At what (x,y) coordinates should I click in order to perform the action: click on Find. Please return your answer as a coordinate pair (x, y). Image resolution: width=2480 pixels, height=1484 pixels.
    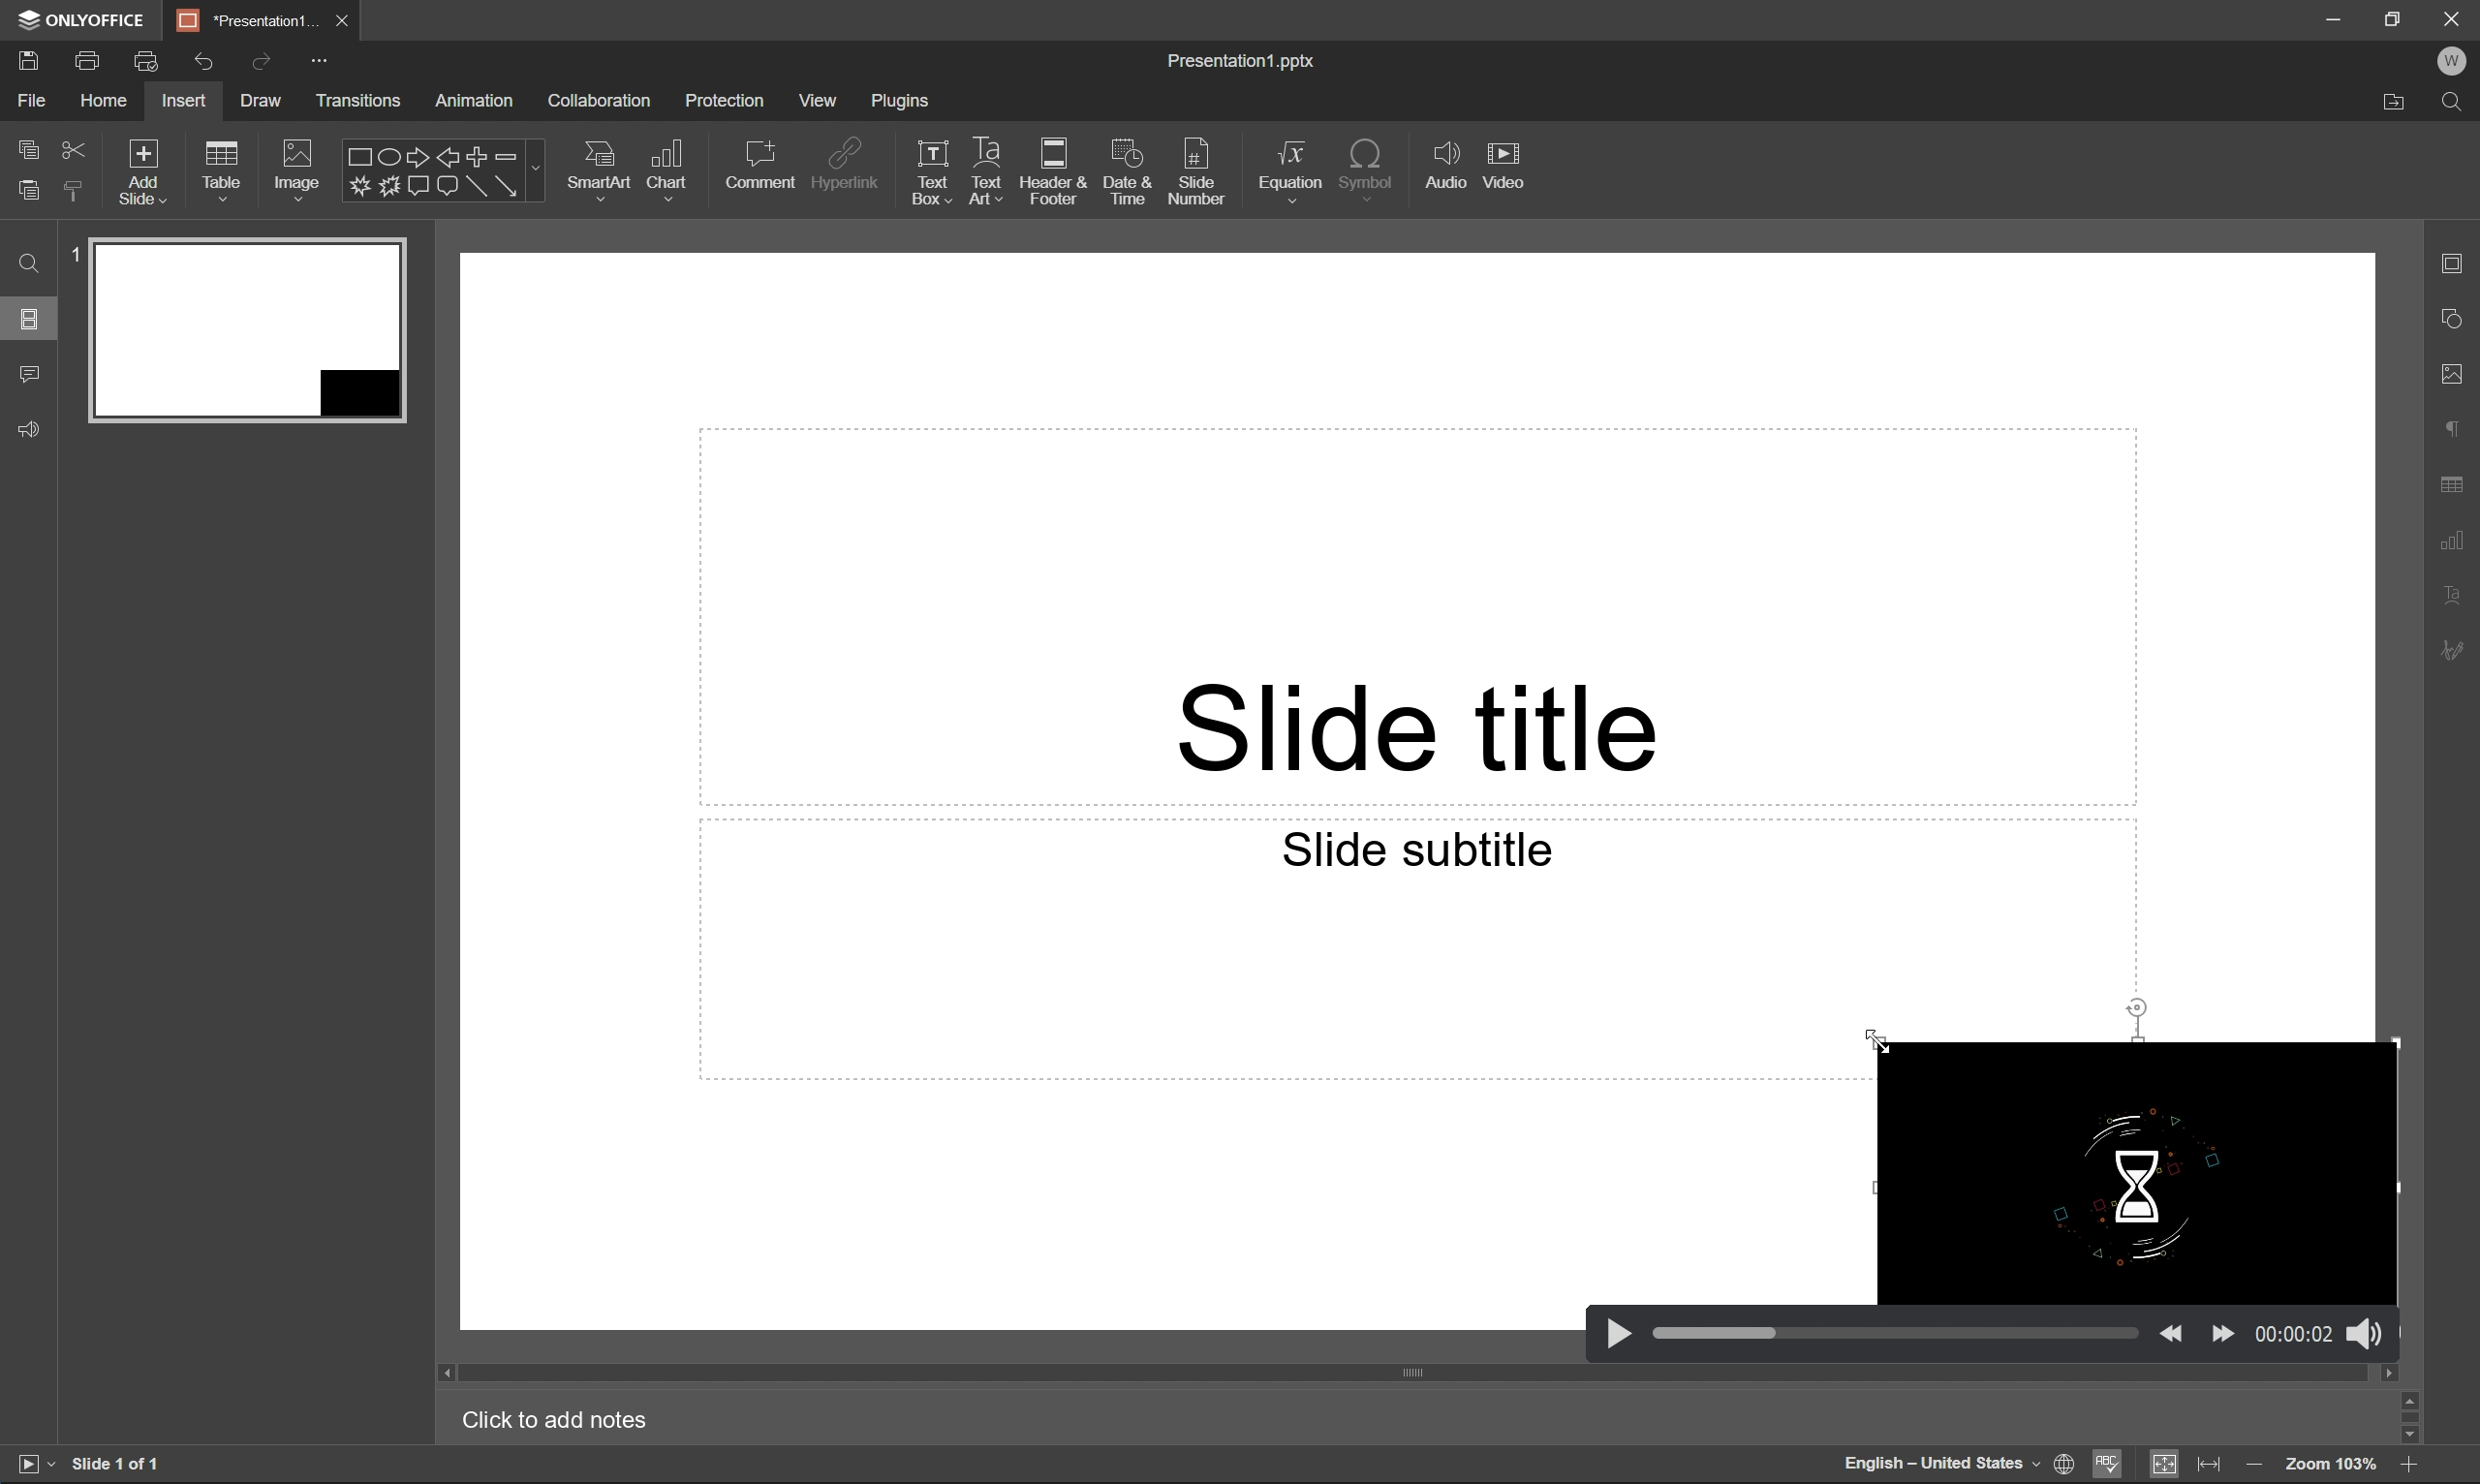
    Looking at the image, I should click on (2457, 104).